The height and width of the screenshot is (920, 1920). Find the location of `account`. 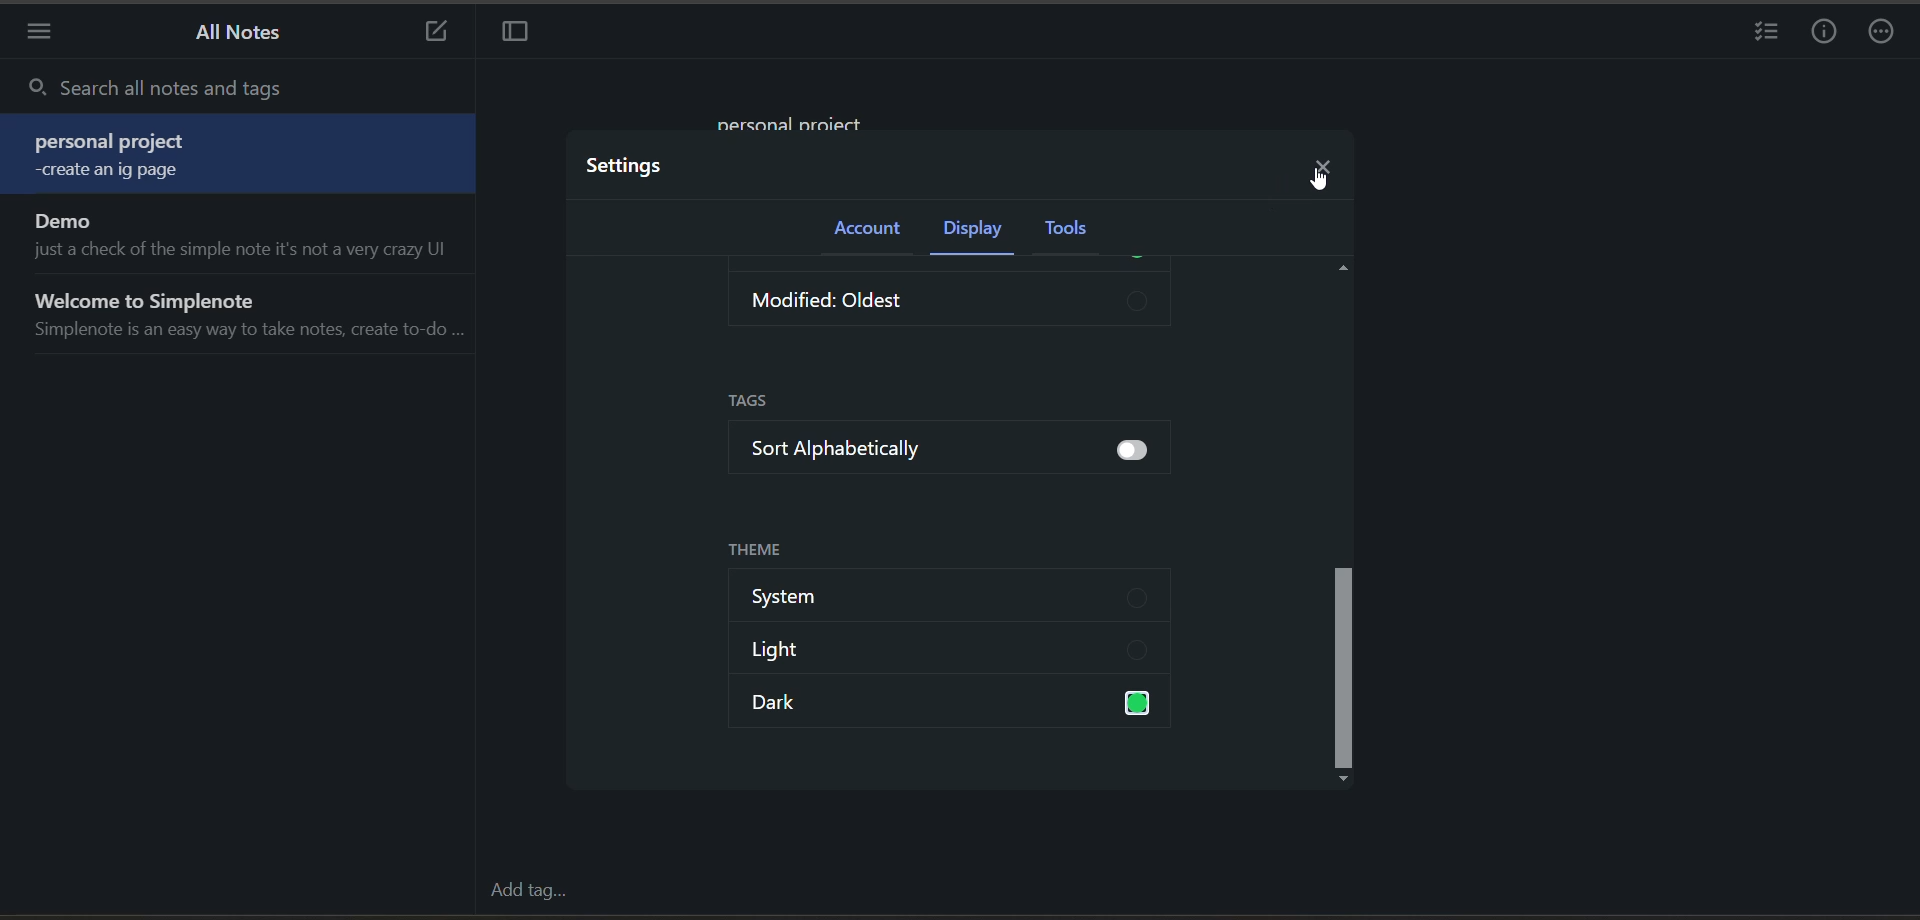

account is located at coordinates (865, 229).